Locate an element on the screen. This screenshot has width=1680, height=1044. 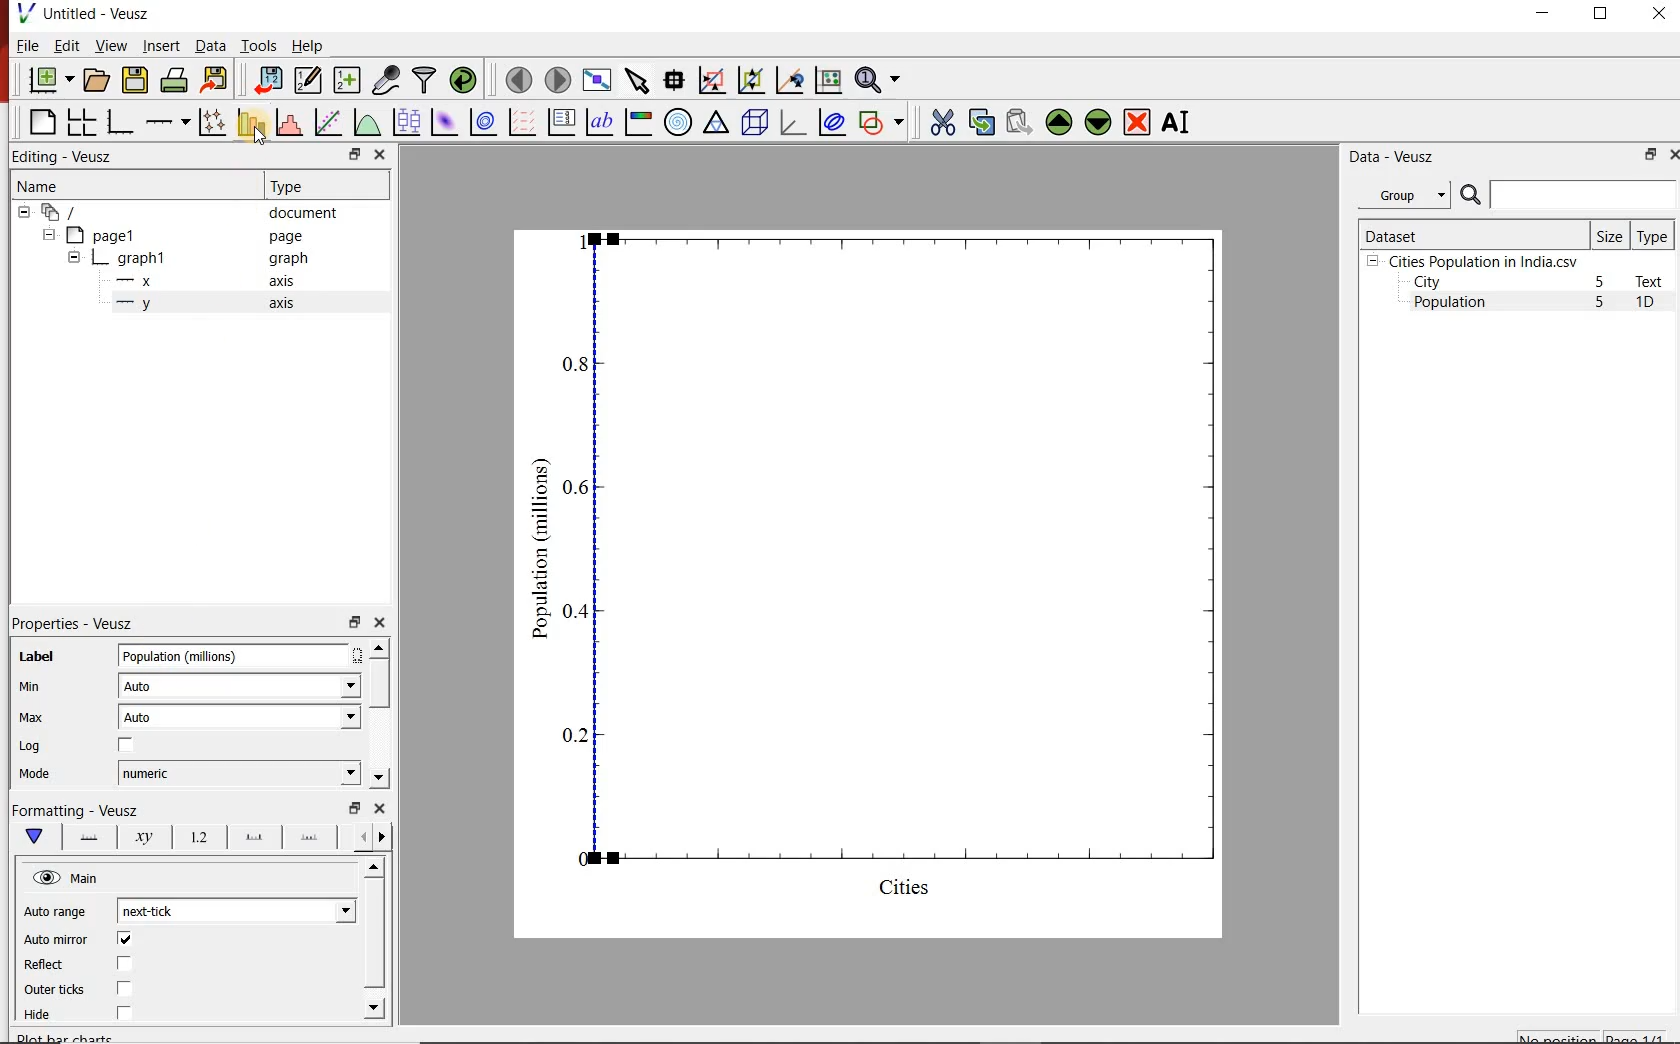
check/uncheck is located at coordinates (123, 1016).